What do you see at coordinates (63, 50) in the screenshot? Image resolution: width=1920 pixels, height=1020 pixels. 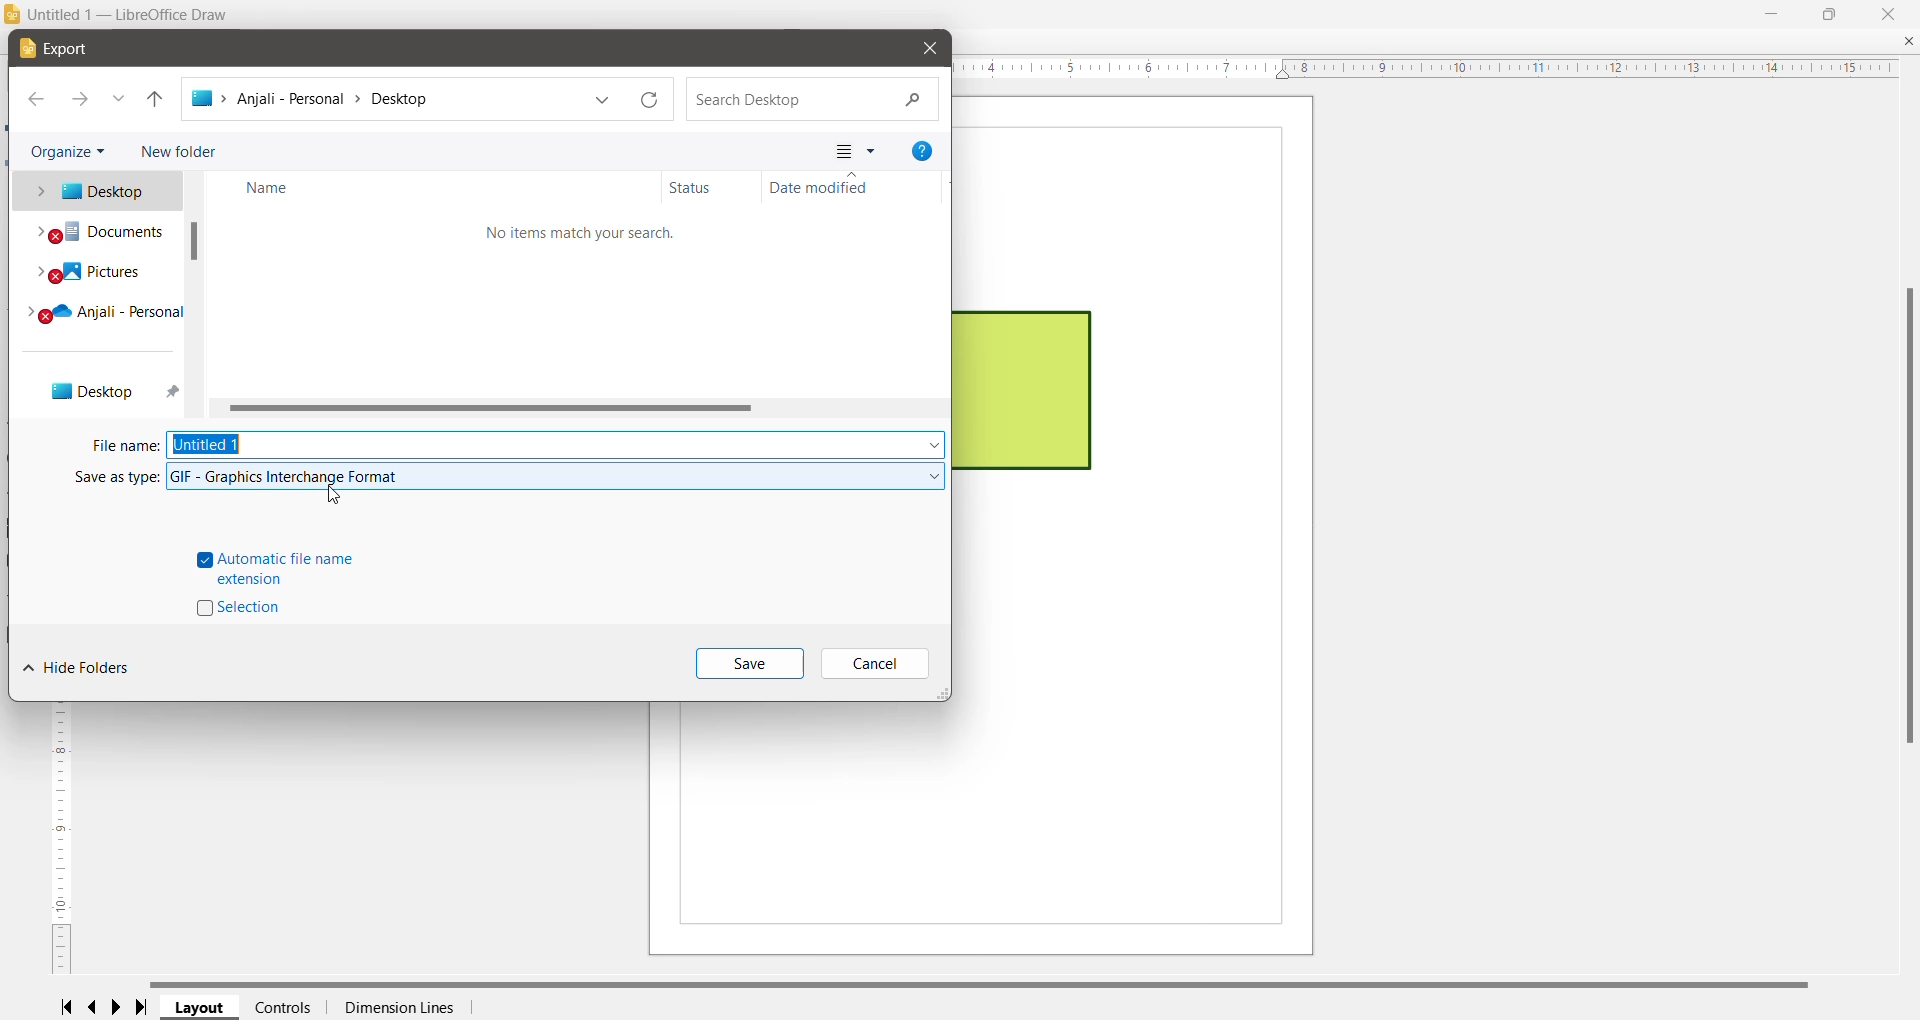 I see `Export` at bounding box center [63, 50].